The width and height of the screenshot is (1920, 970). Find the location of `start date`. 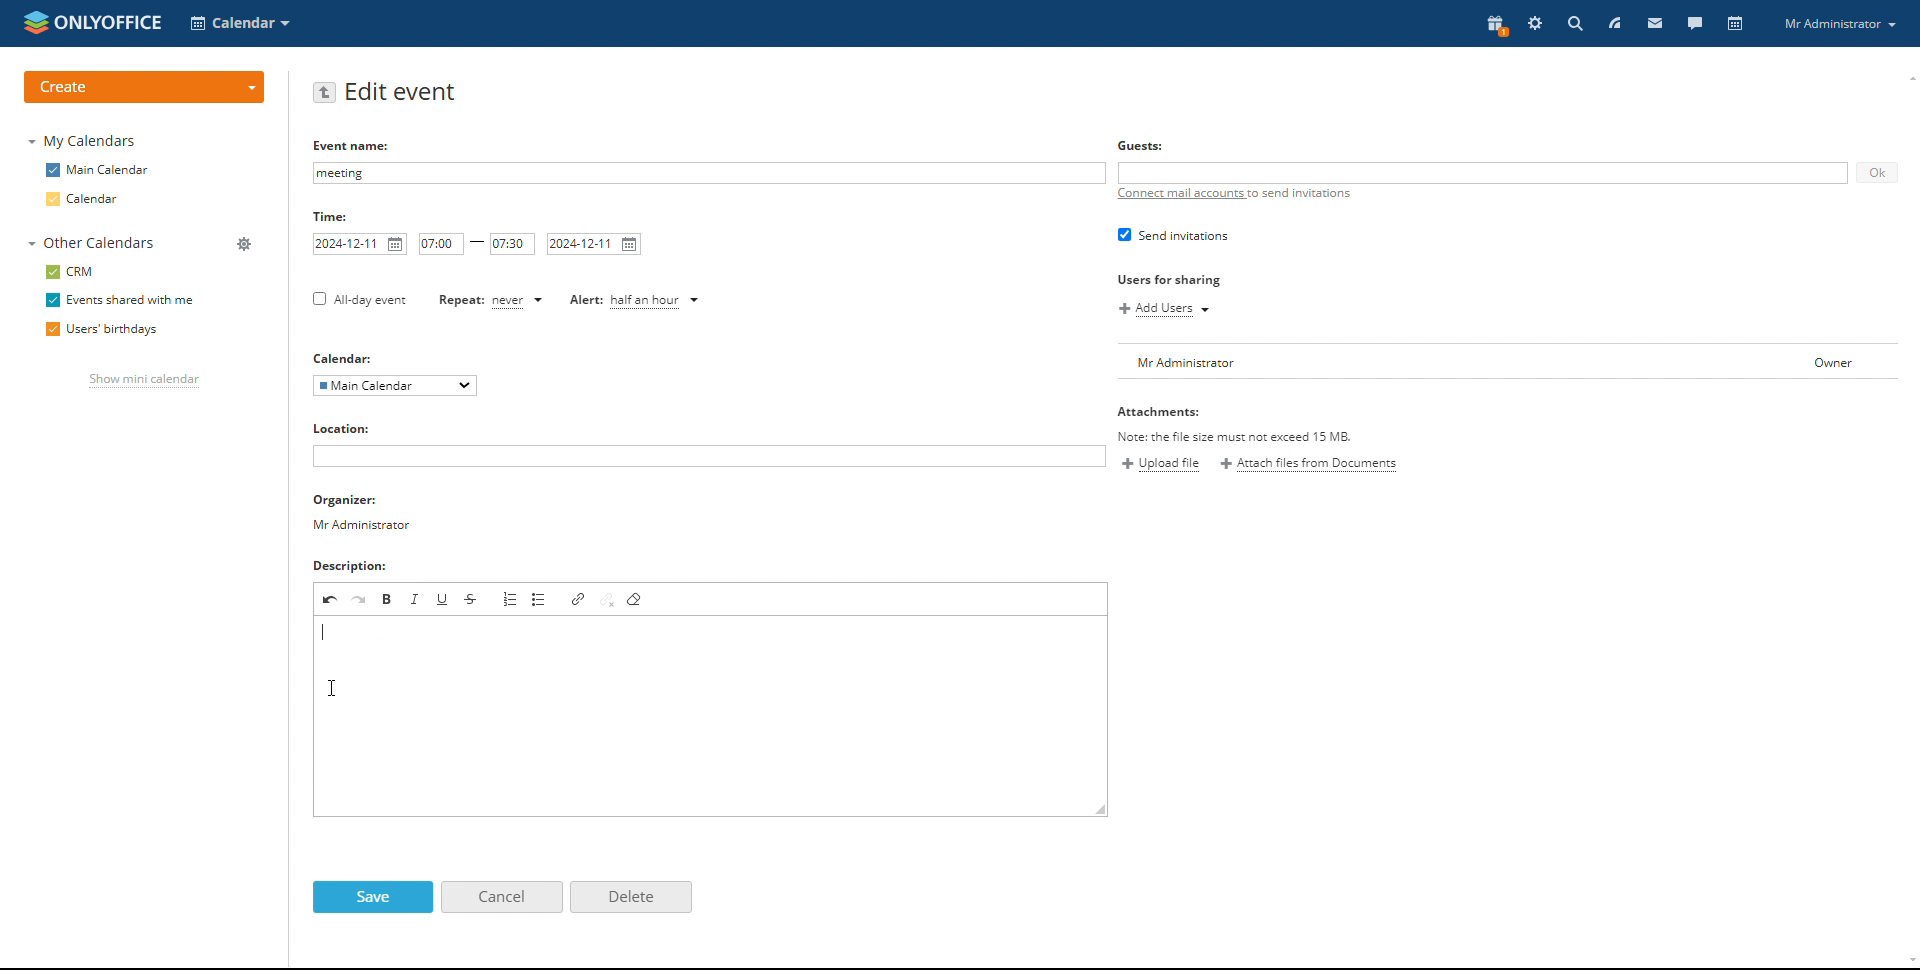

start date is located at coordinates (360, 245).